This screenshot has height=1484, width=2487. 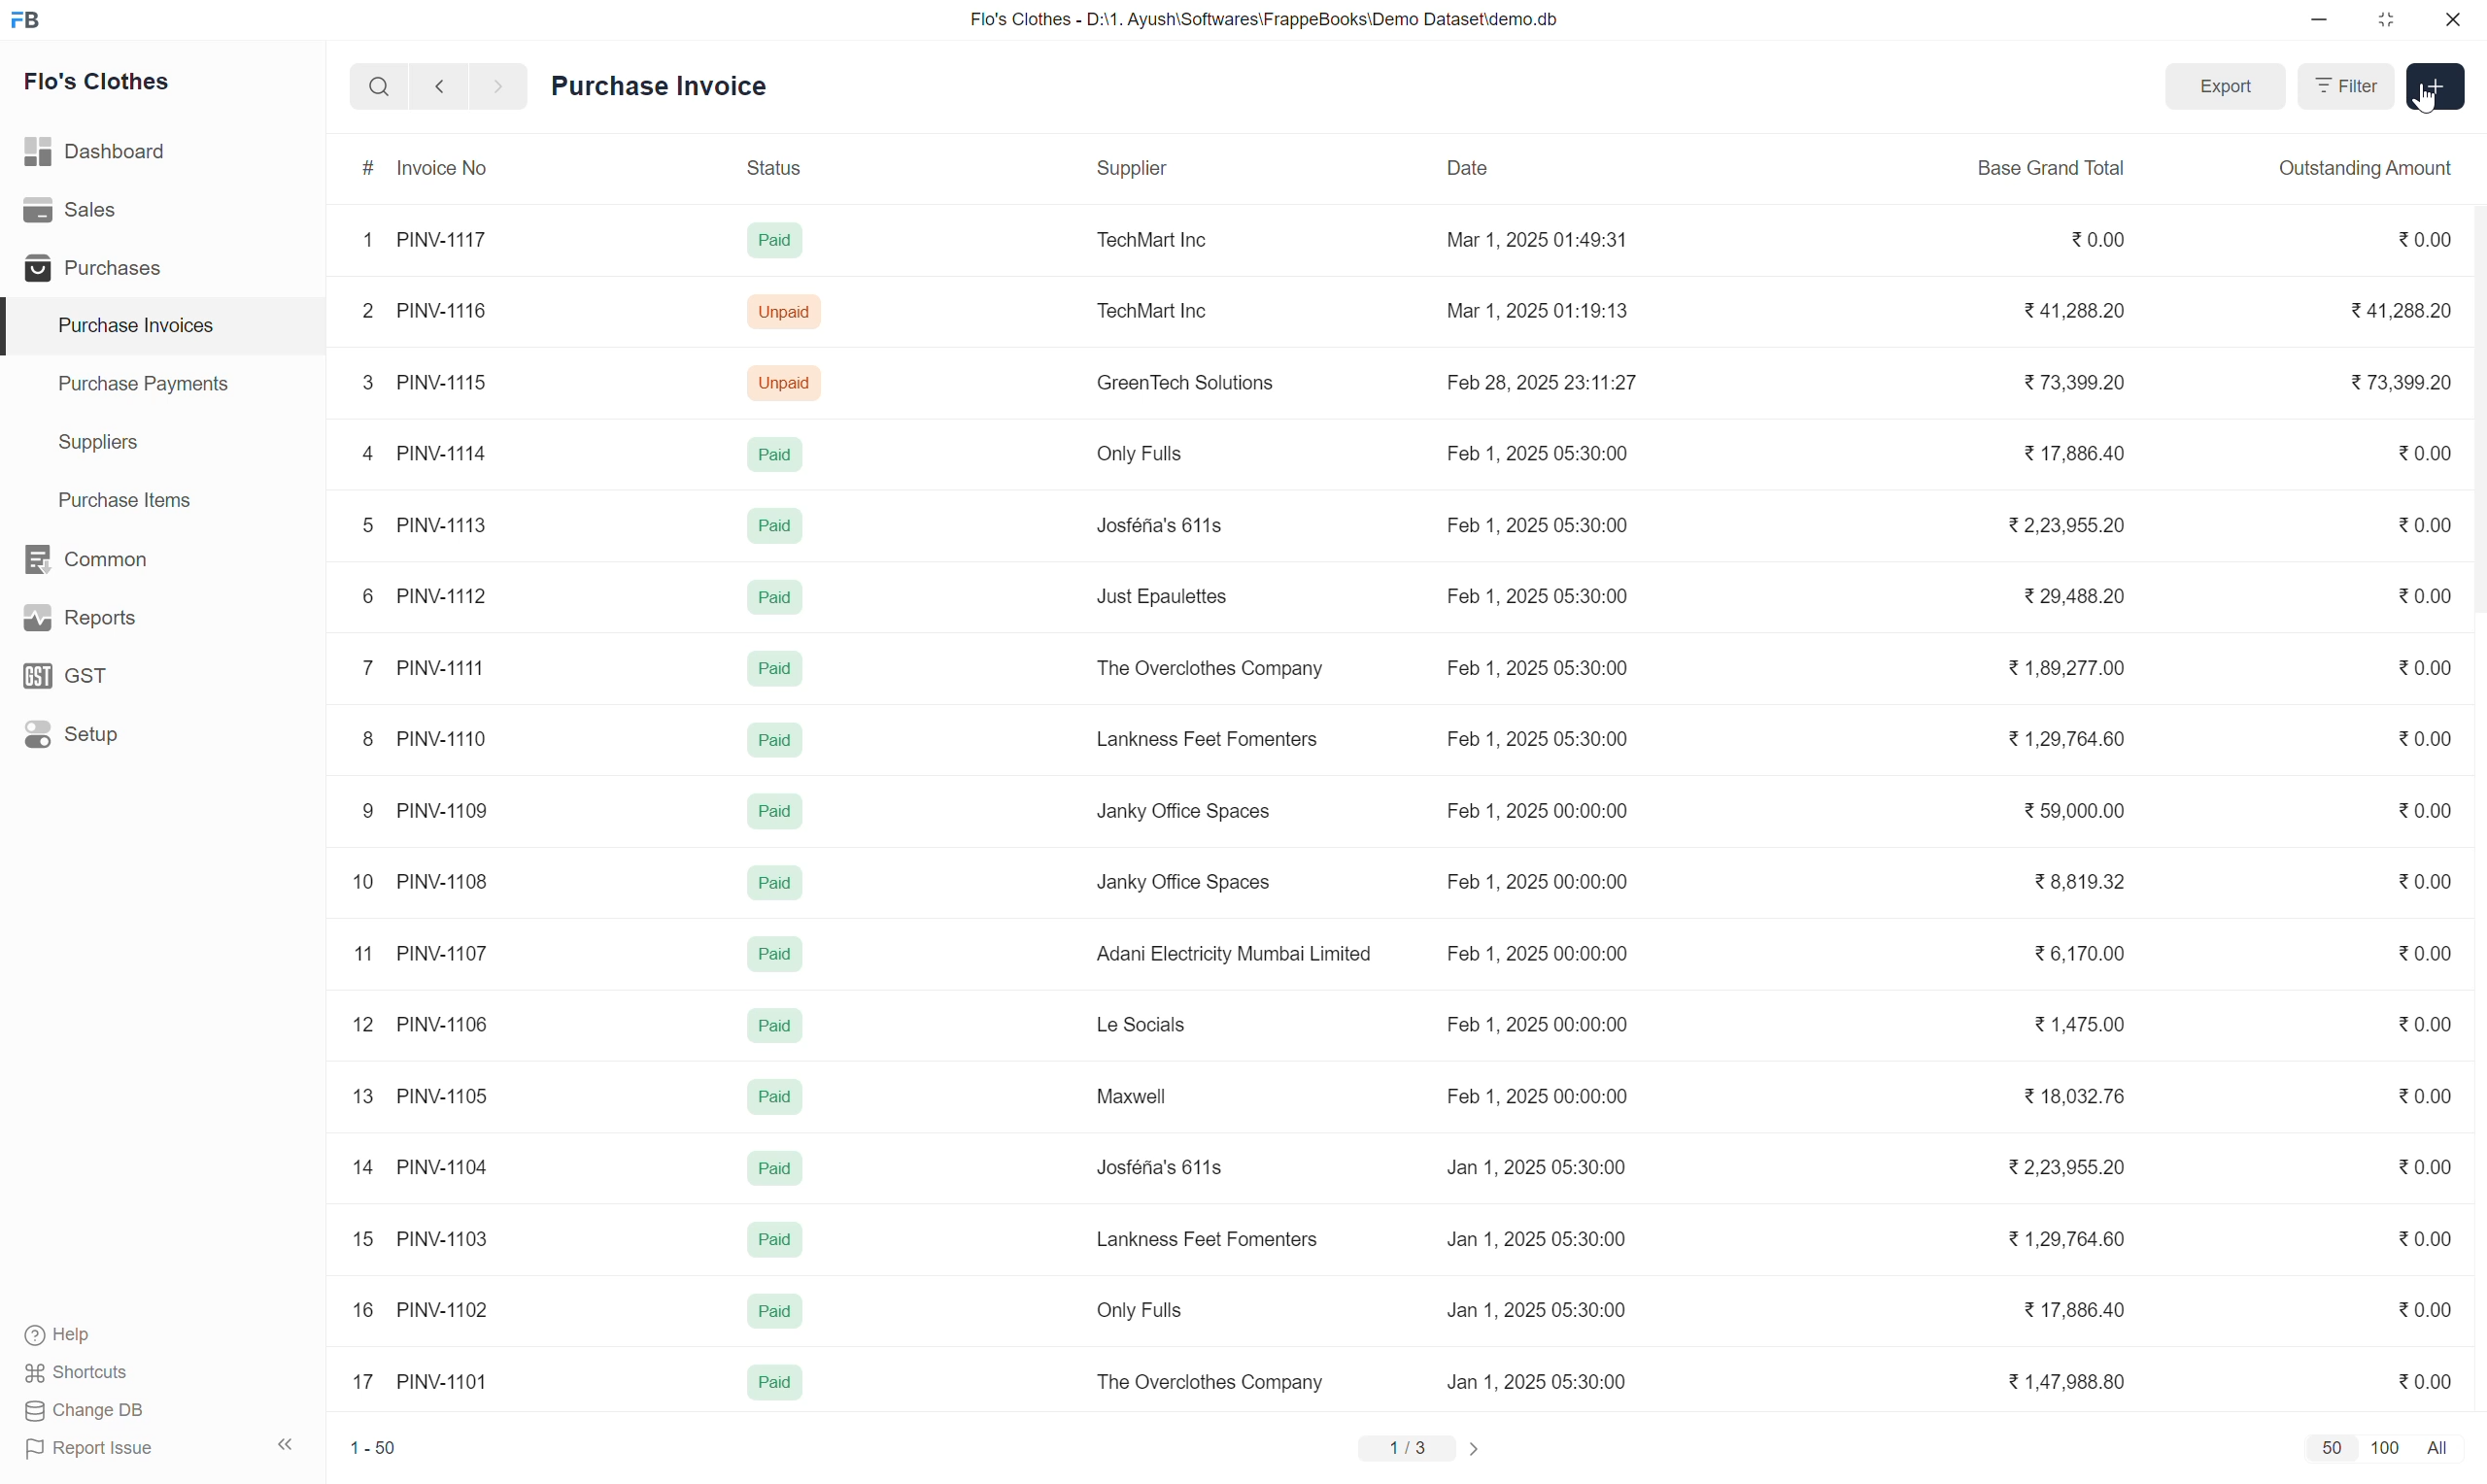 I want to click on 1,475.00, so click(x=2077, y=1022).